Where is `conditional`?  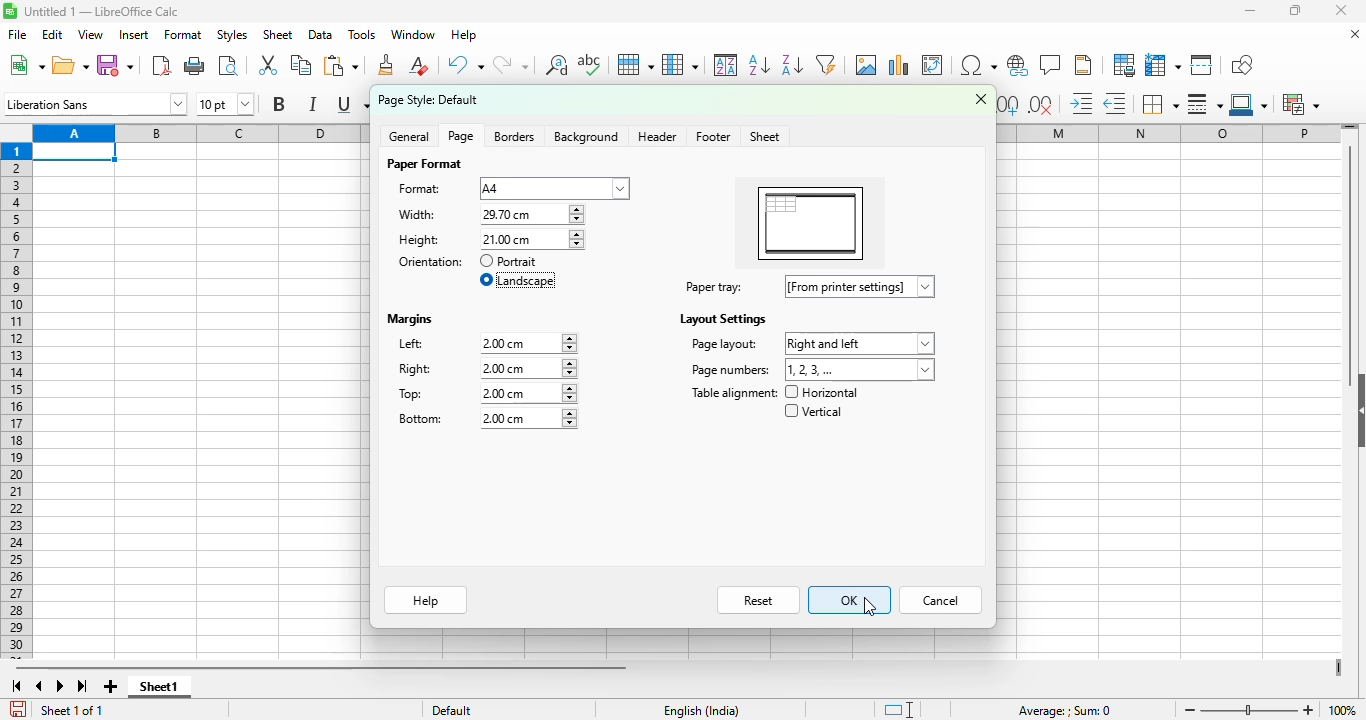
conditional is located at coordinates (1299, 104).